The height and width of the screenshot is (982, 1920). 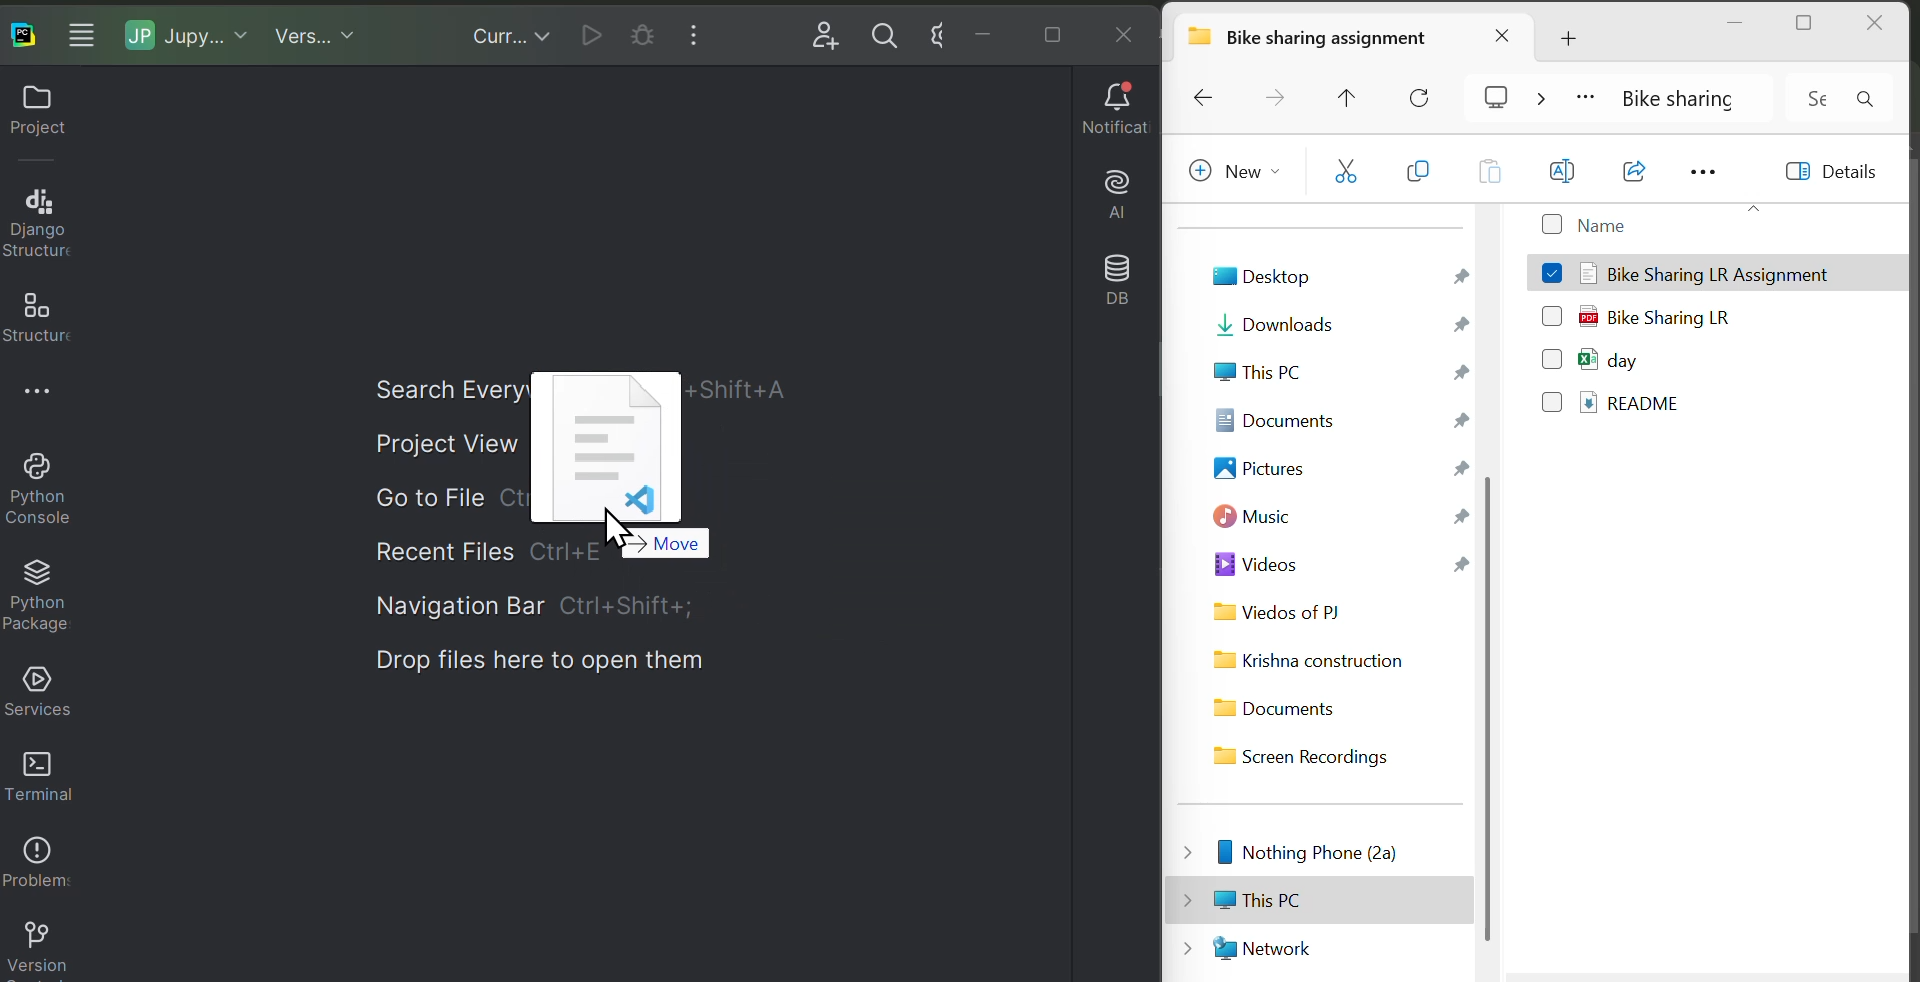 I want to click on Python packages, so click(x=35, y=597).